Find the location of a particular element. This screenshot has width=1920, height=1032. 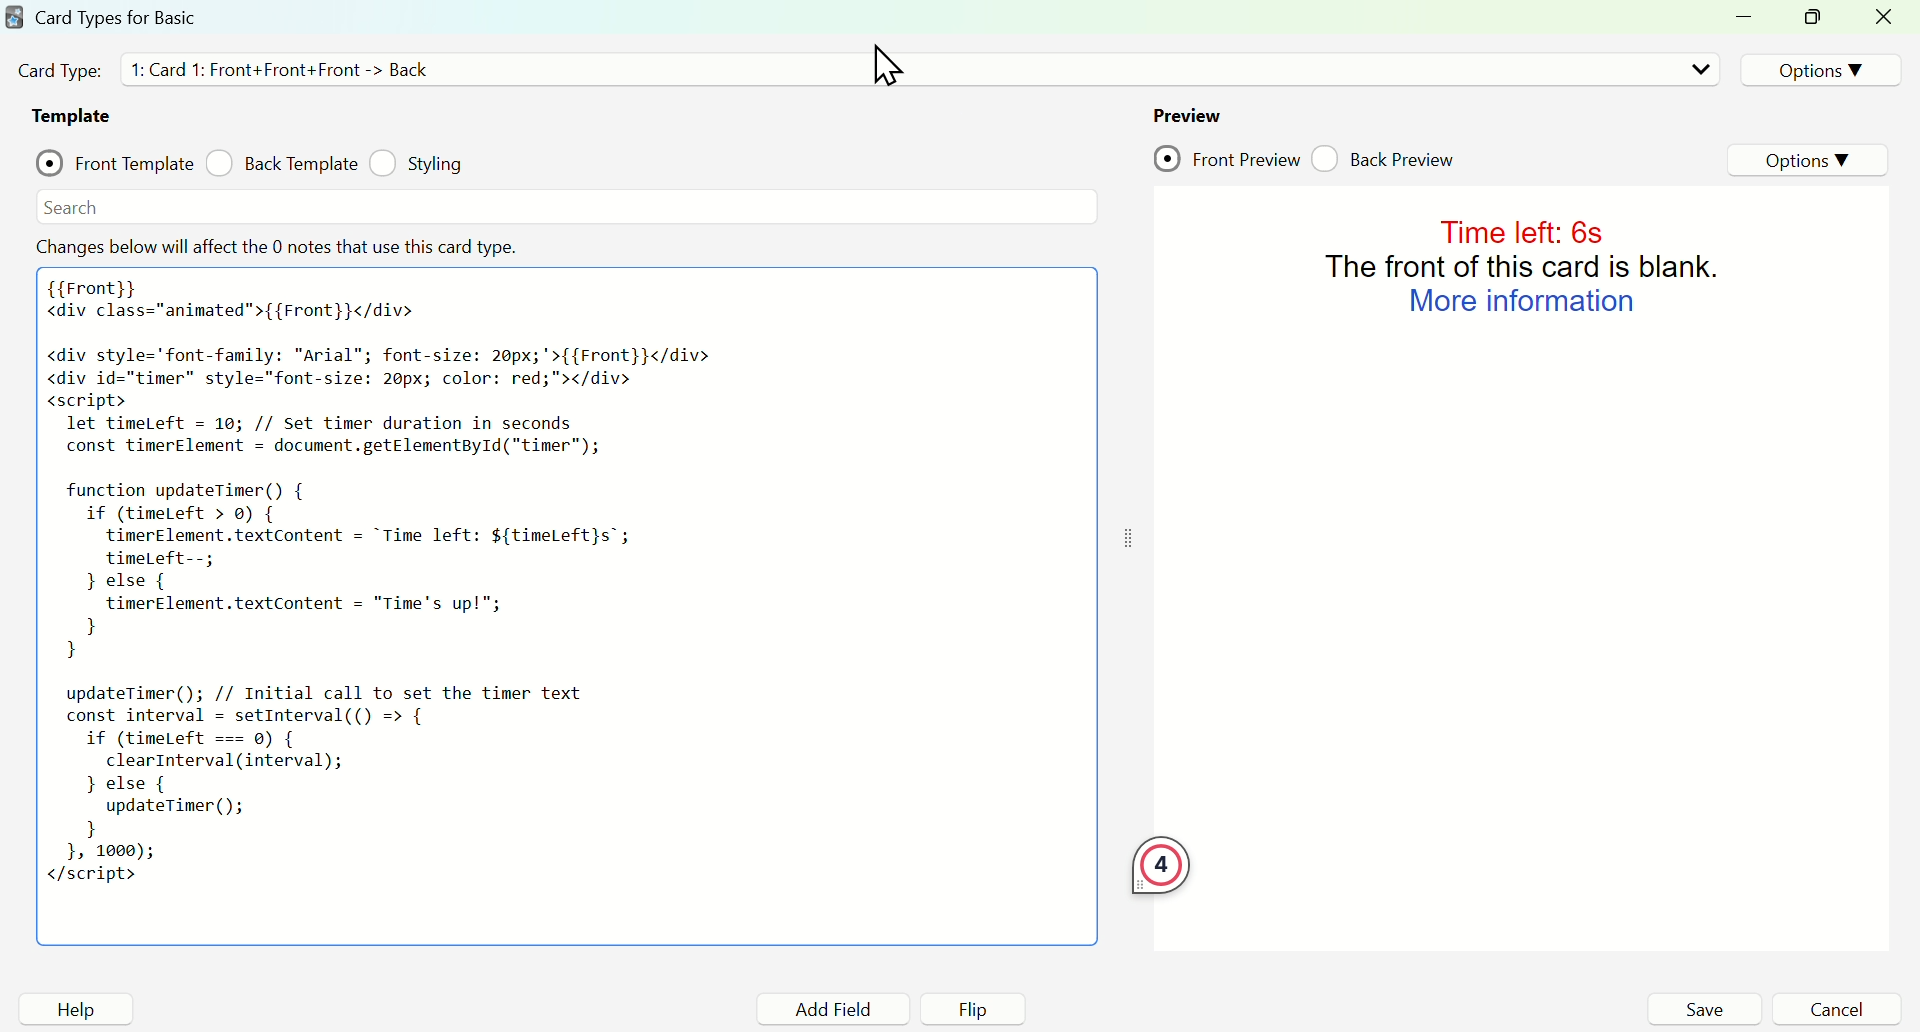

Card Types for Basic is located at coordinates (117, 17).